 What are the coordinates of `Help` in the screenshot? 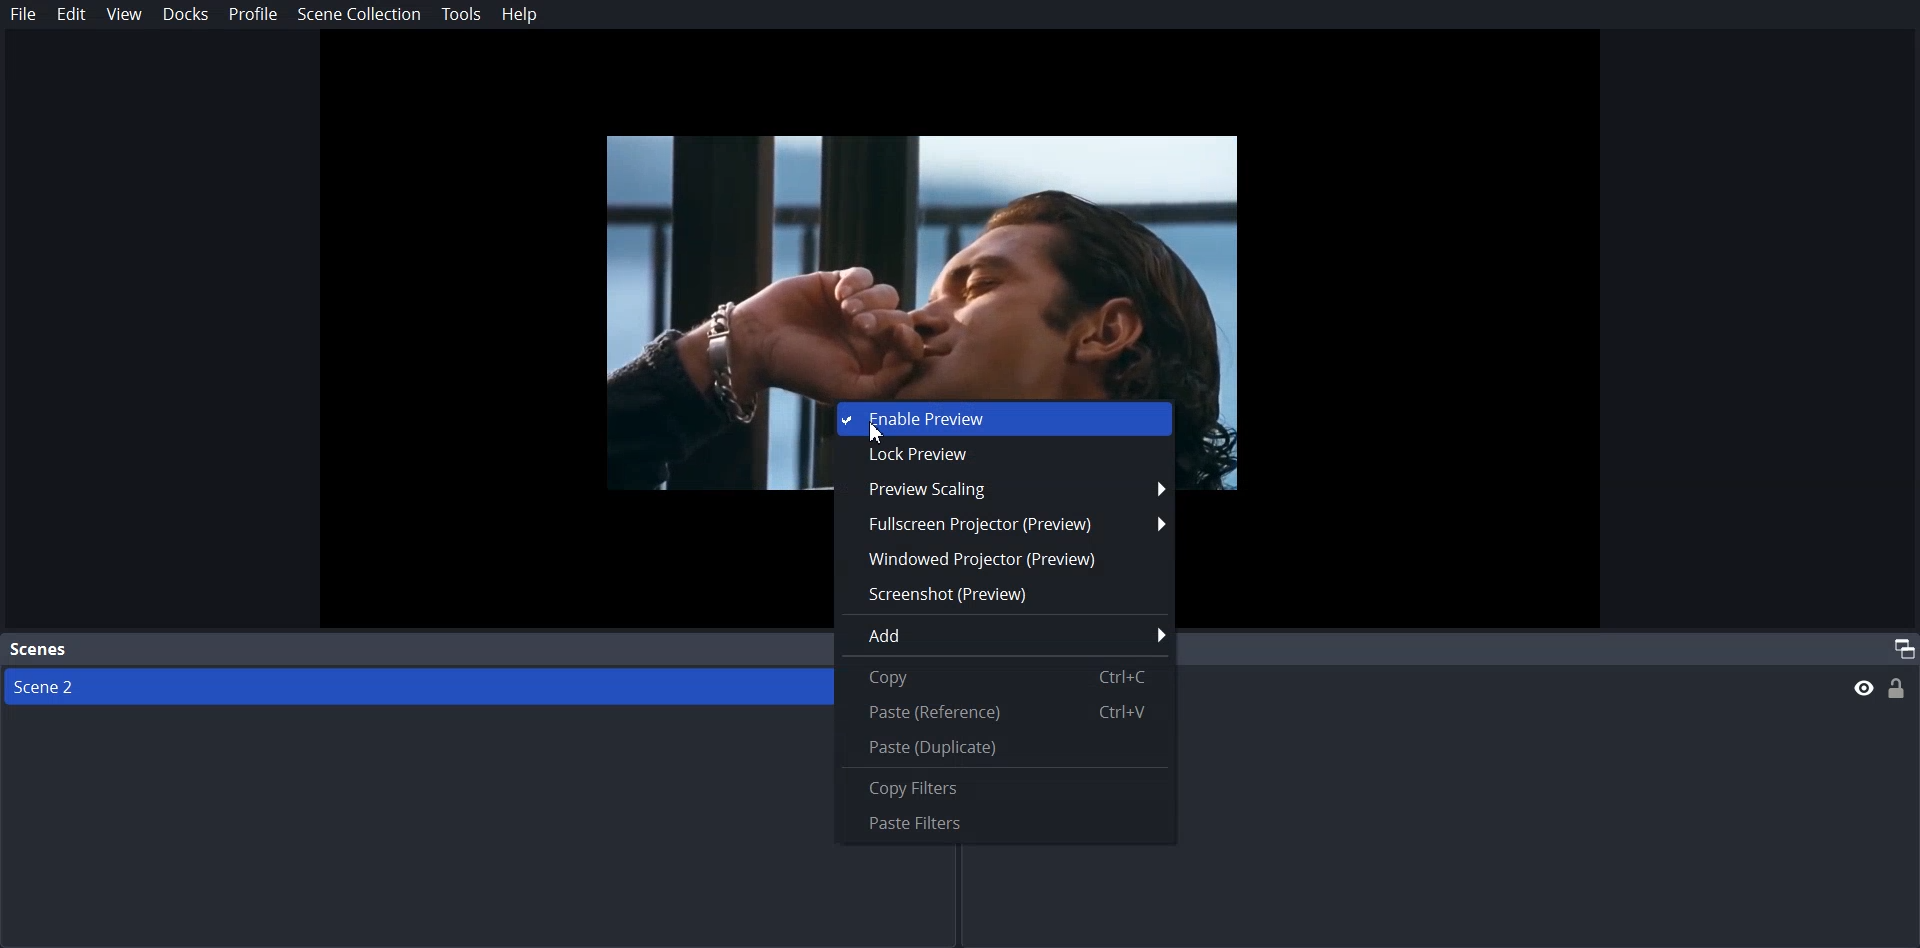 It's located at (519, 16).